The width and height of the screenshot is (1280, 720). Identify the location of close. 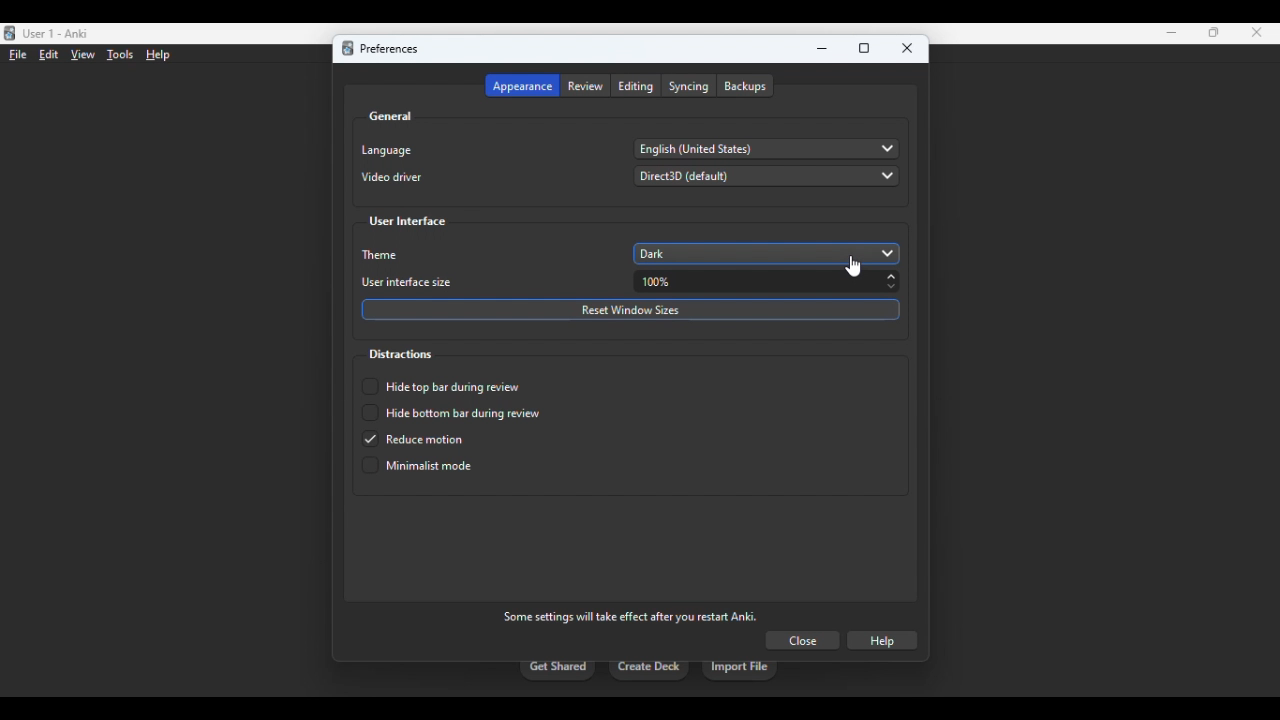
(1257, 32).